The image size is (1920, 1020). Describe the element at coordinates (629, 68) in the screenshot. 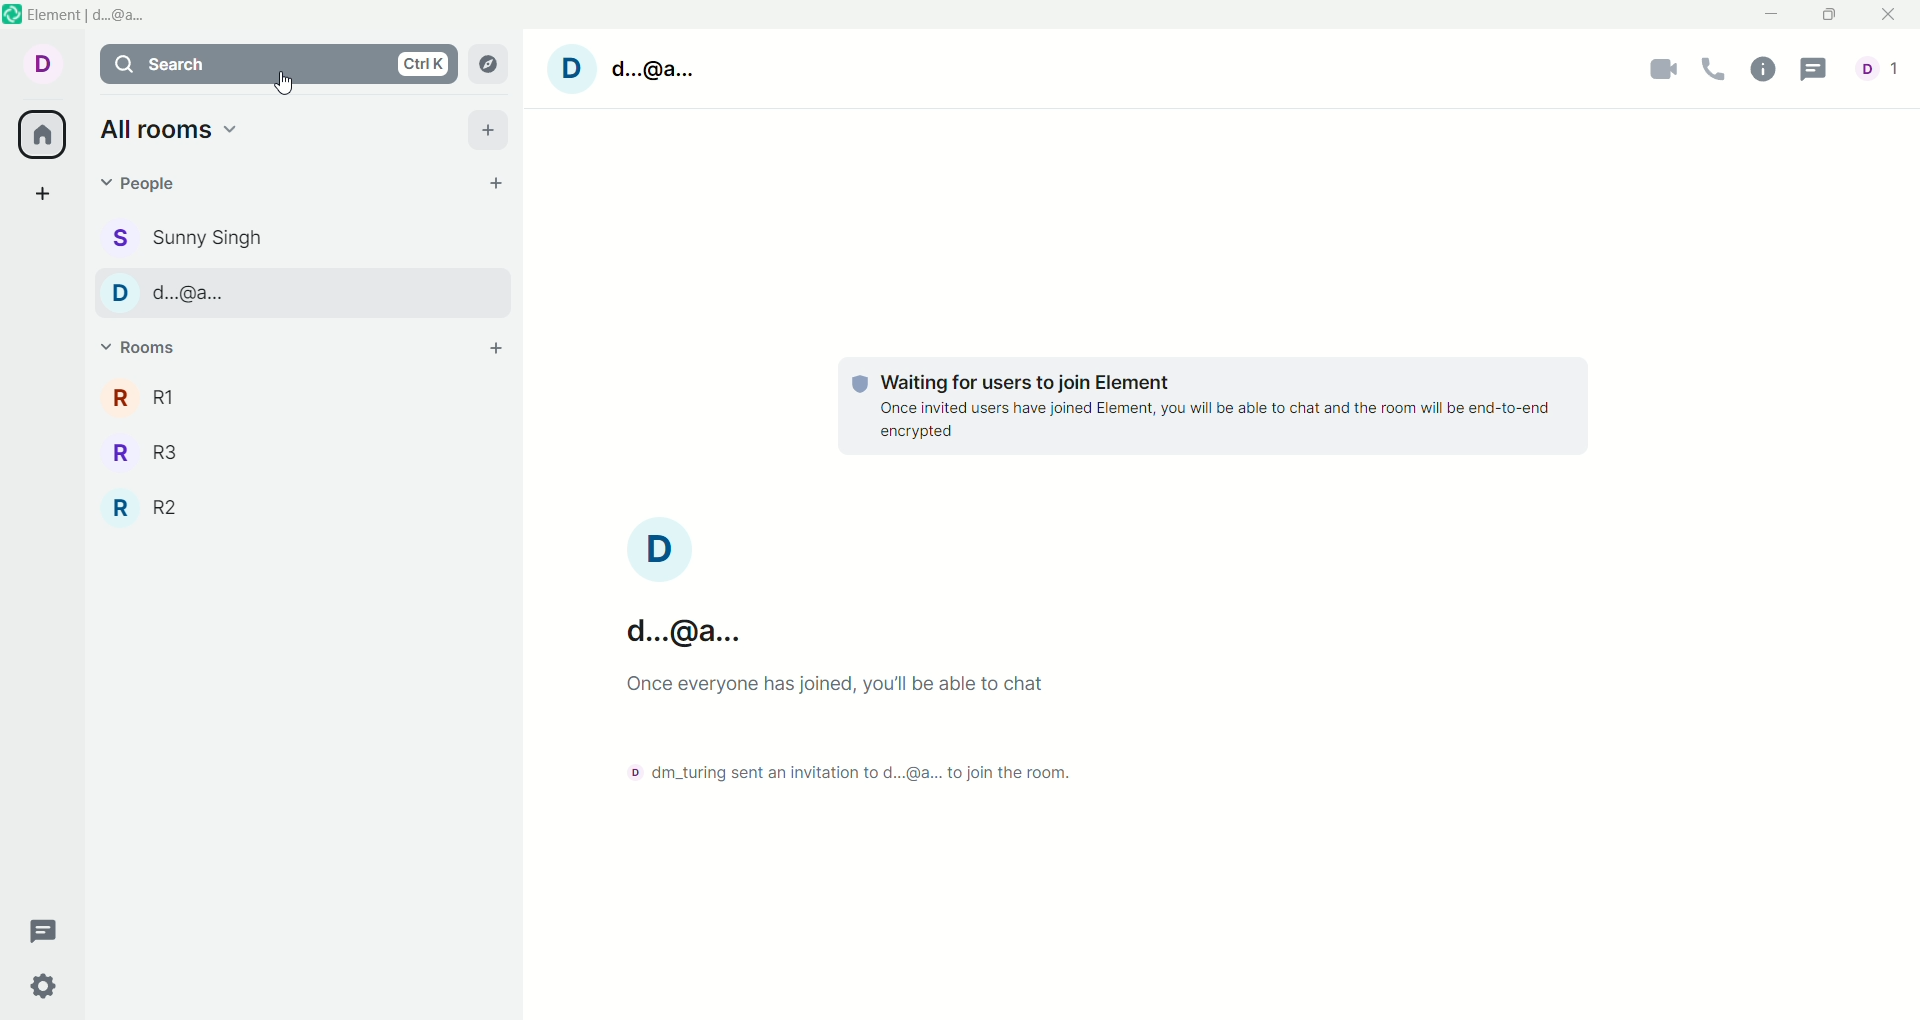

I see `account` at that location.